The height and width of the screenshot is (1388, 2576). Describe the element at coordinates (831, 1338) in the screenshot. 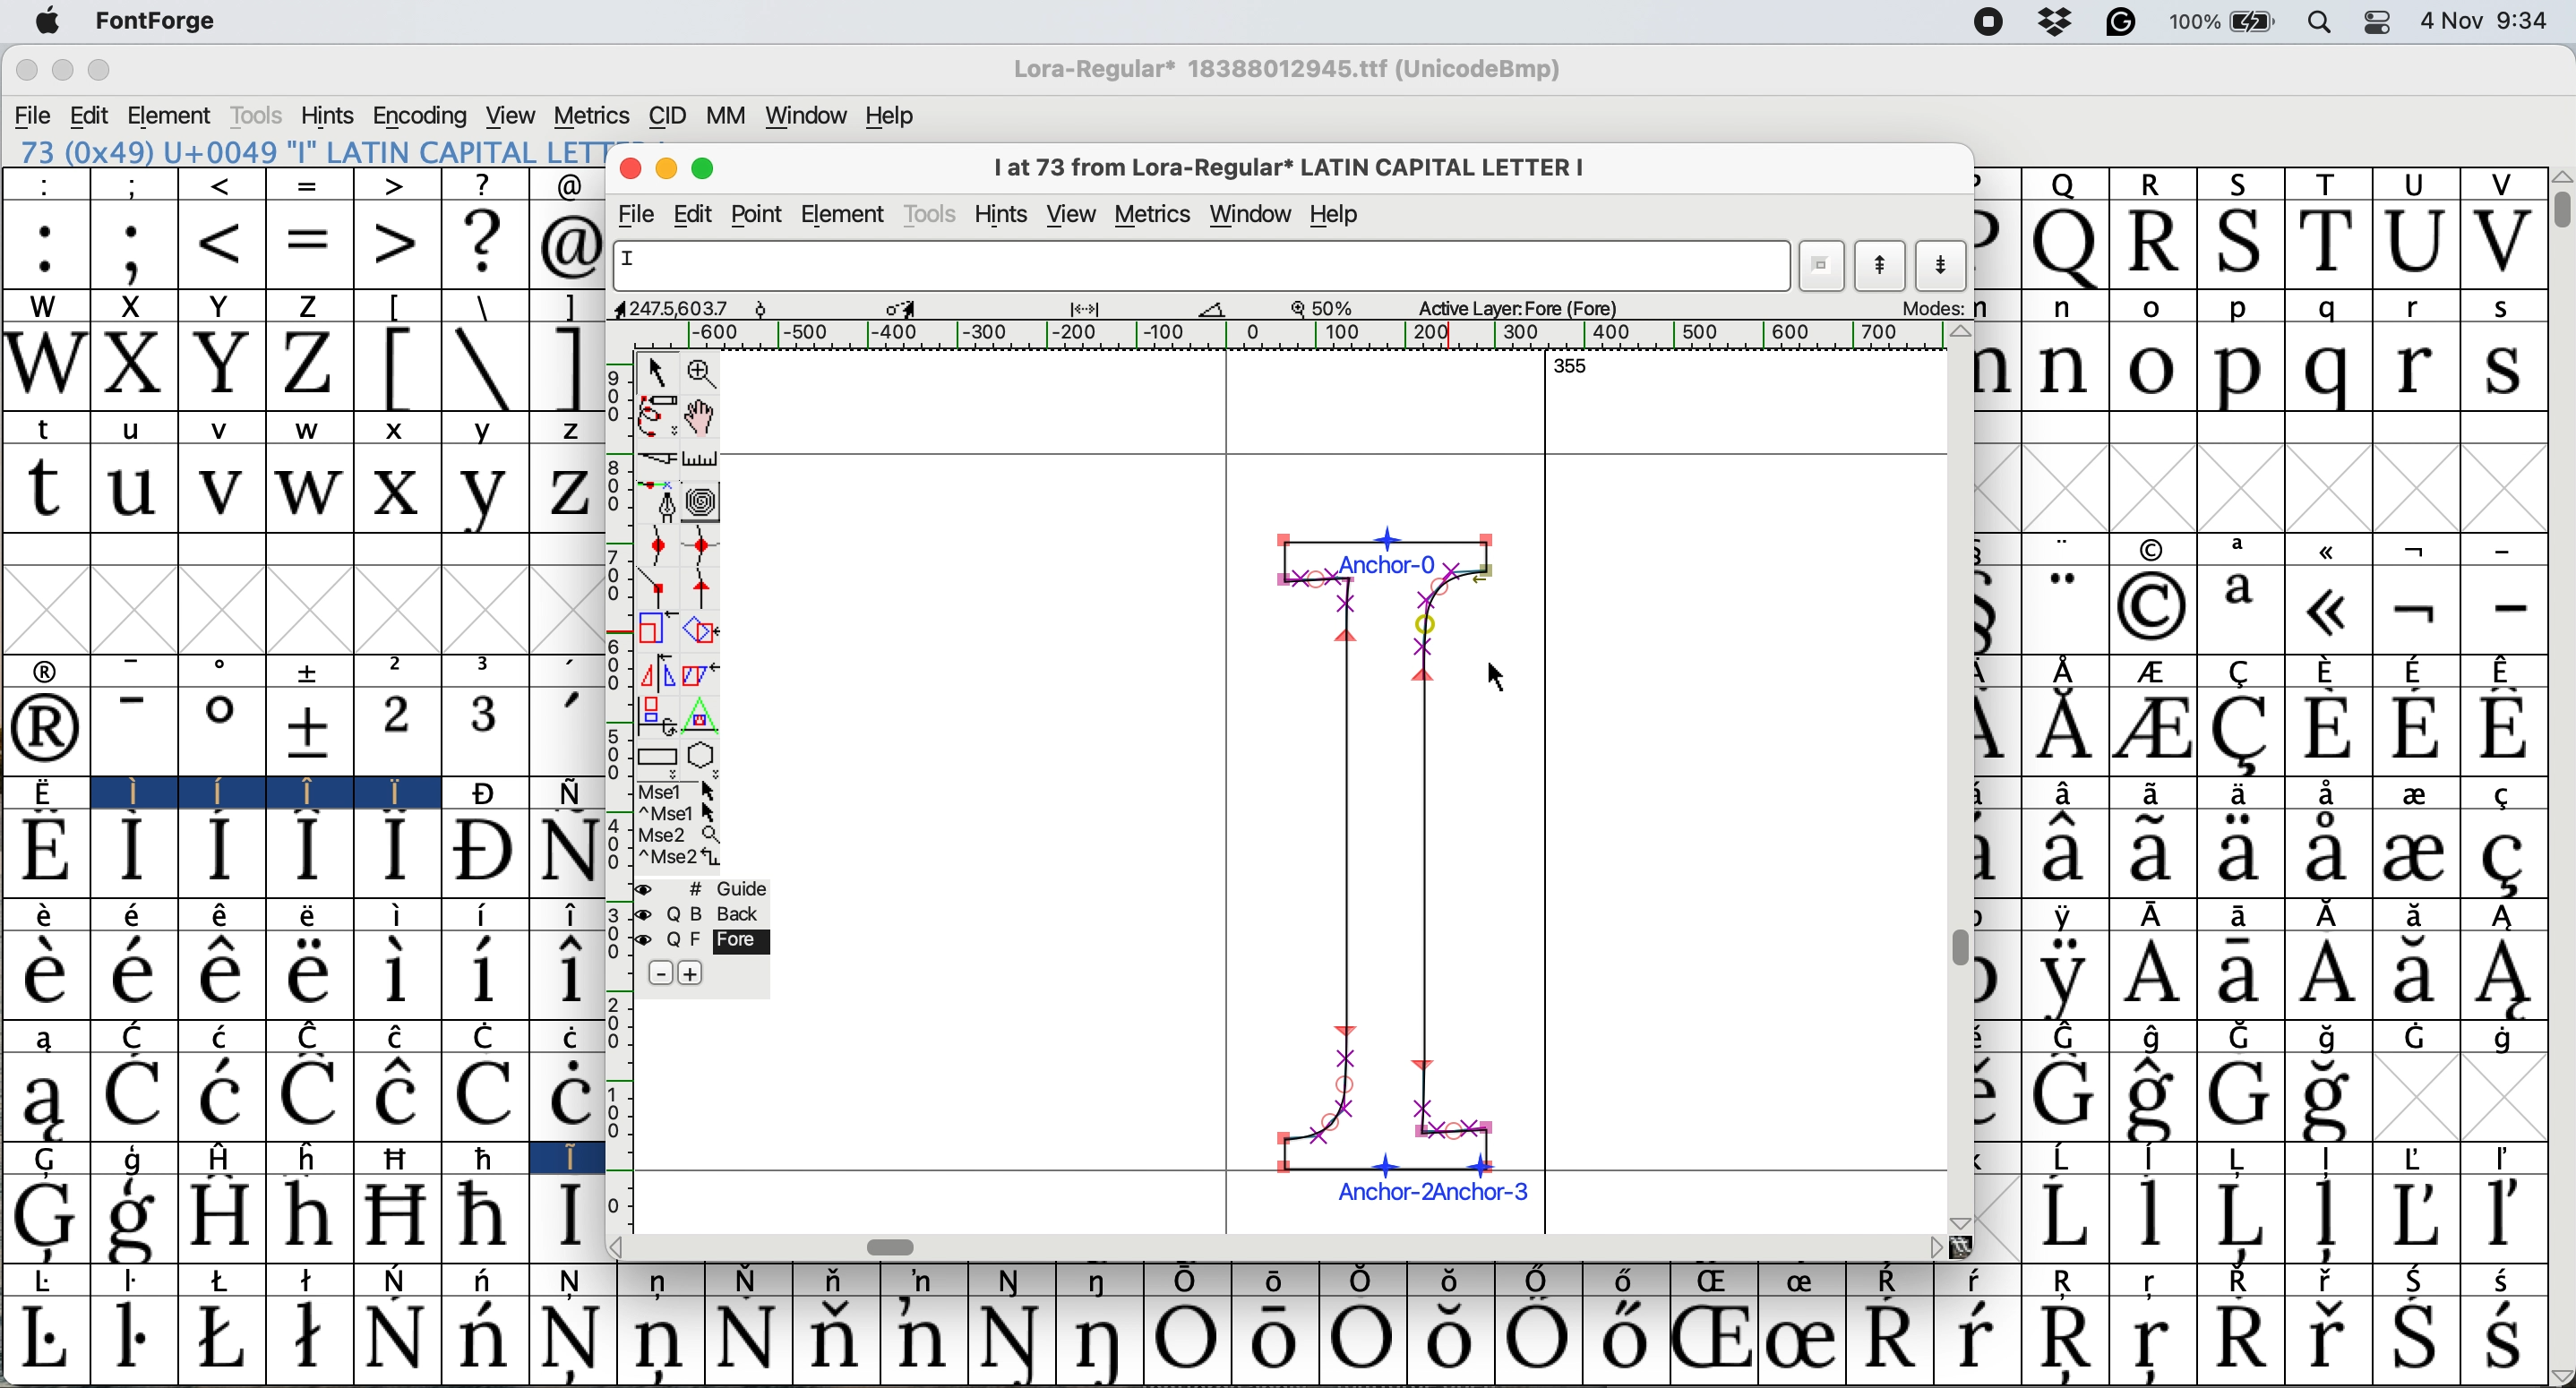

I see `Symbol` at that location.